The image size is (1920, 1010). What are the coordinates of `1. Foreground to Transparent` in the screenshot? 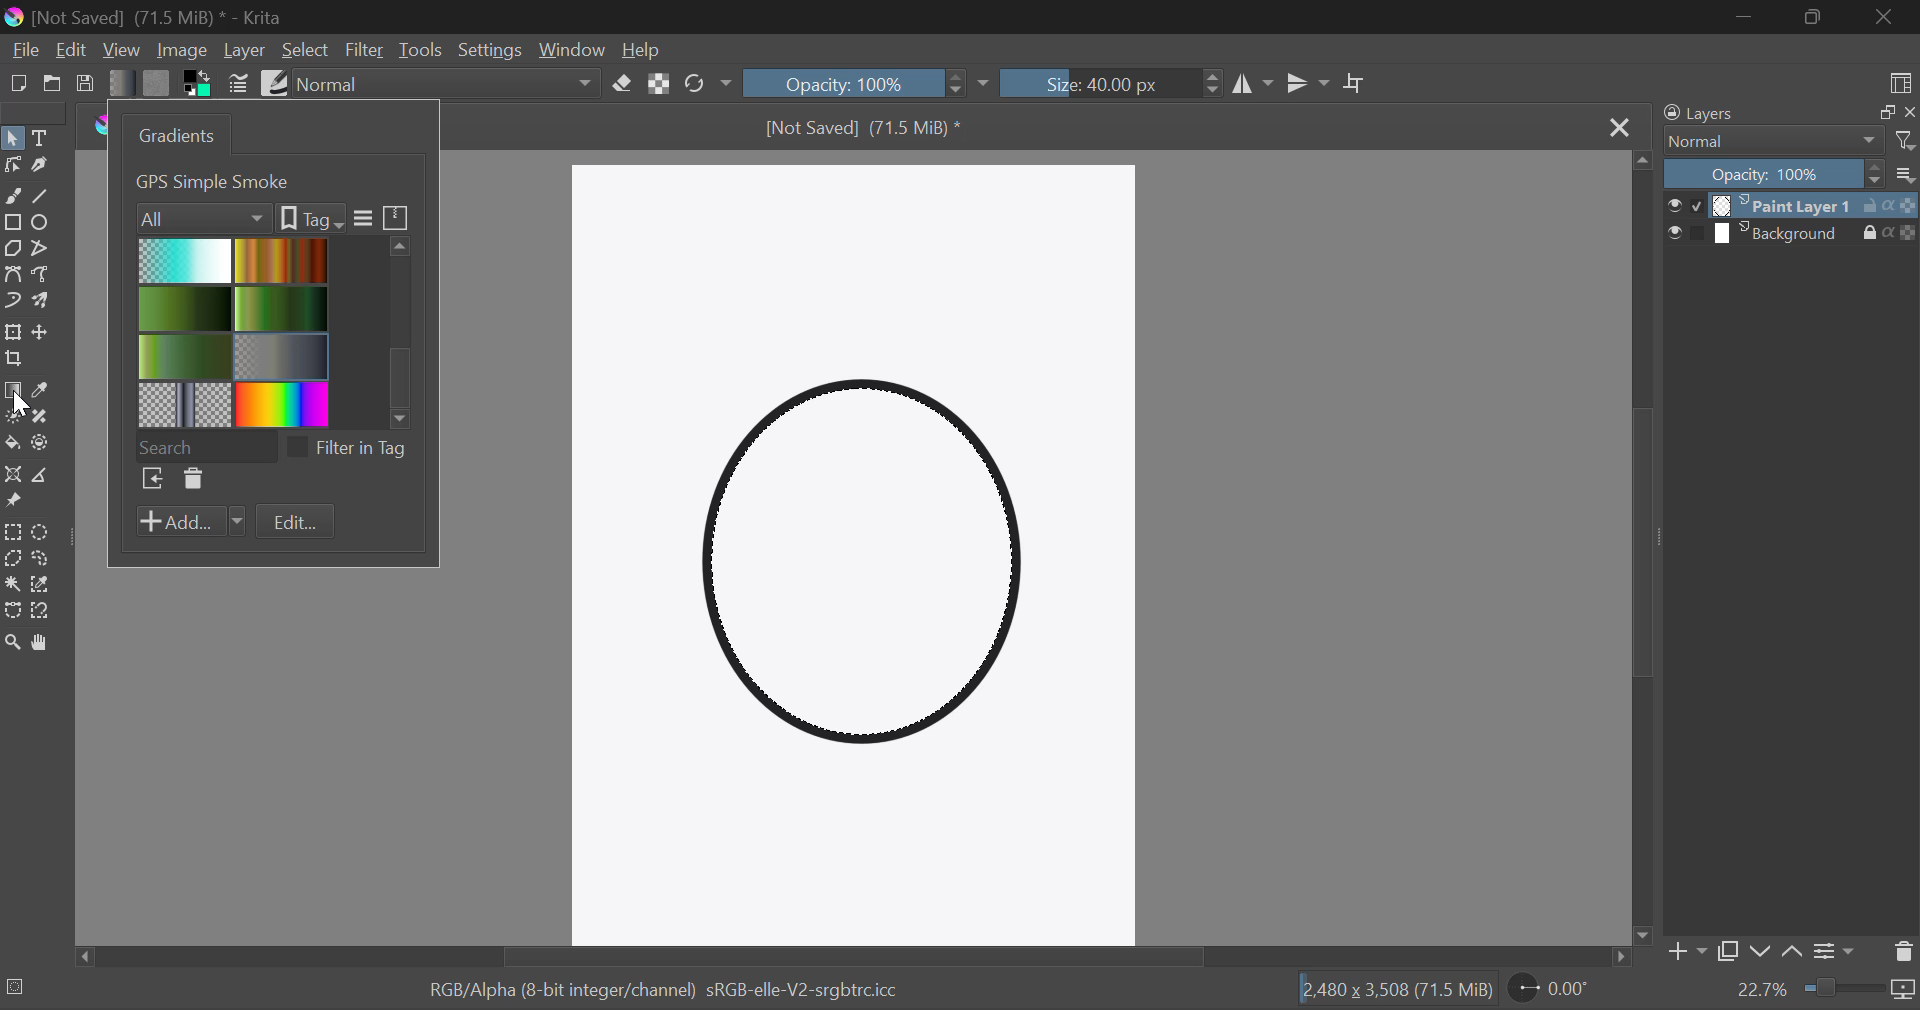 It's located at (256, 183).